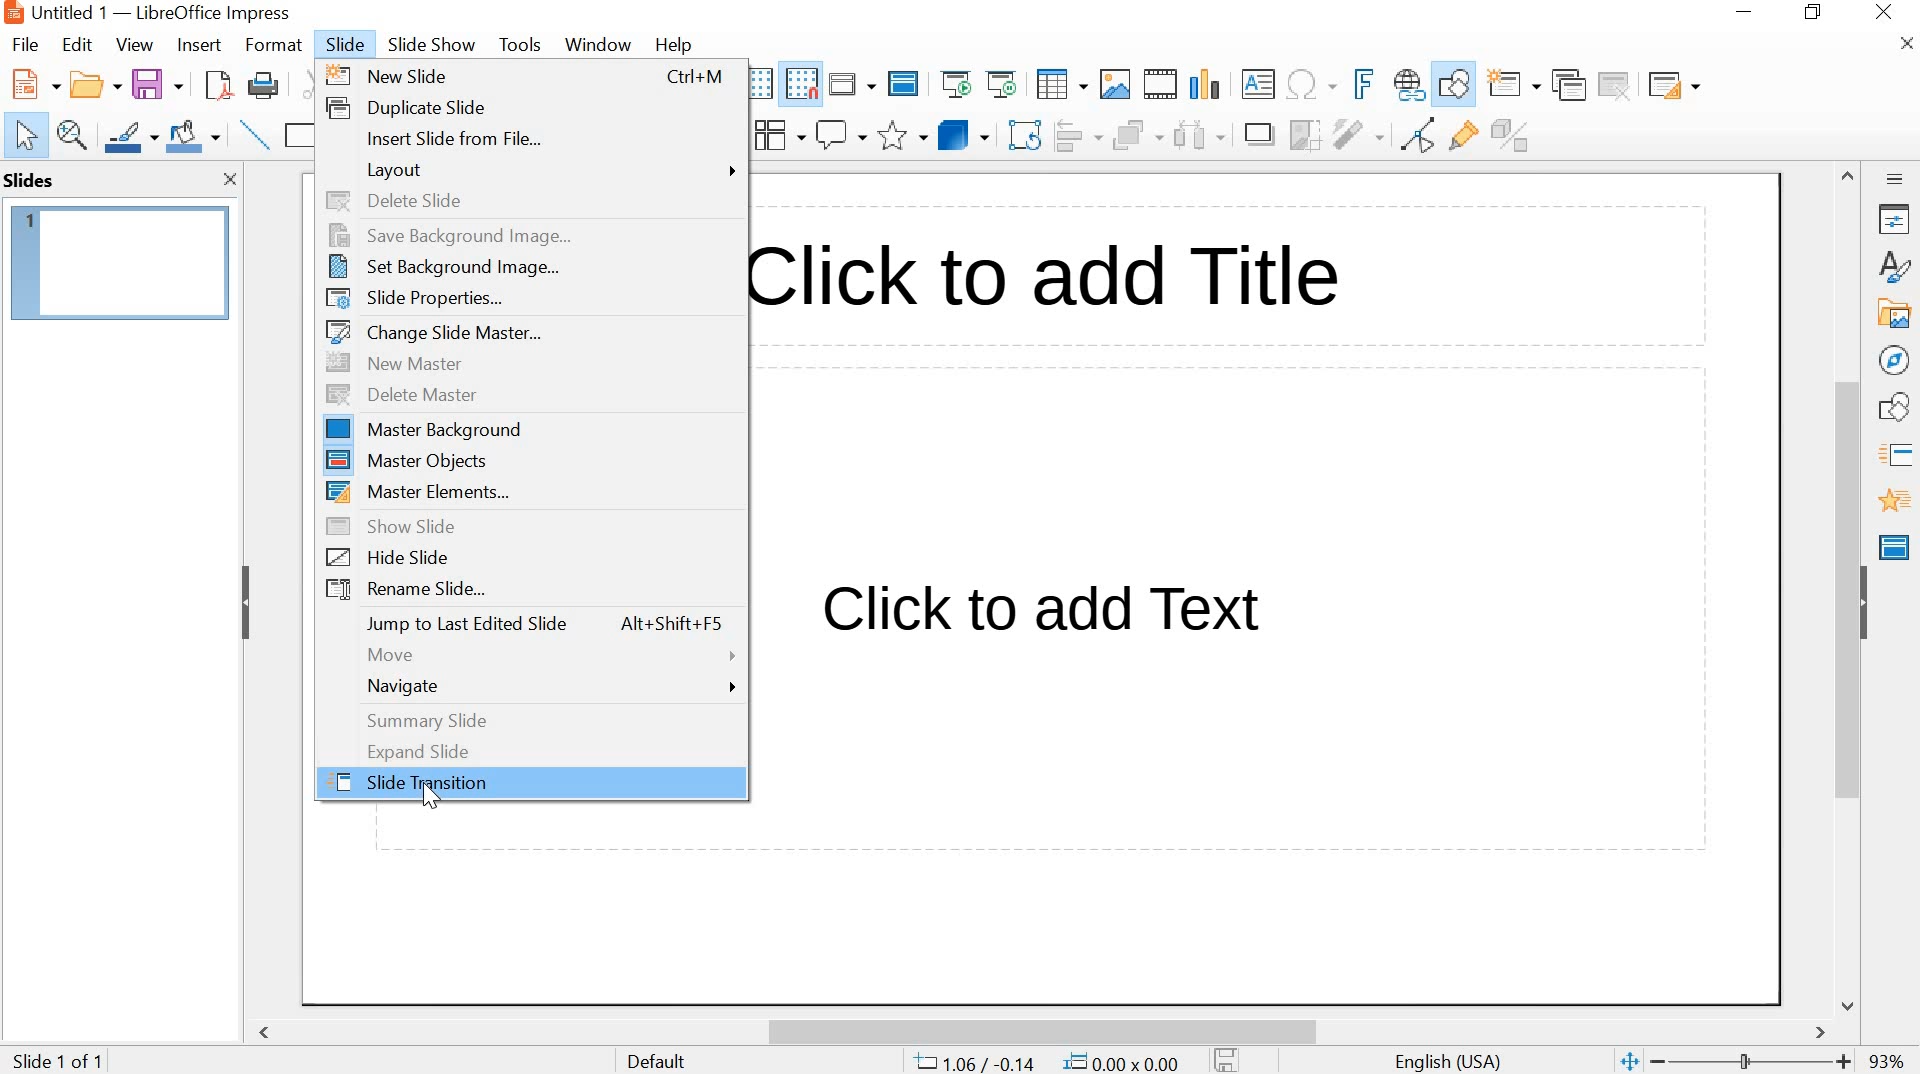  Describe the element at coordinates (1081, 134) in the screenshot. I see `Align objects` at that location.